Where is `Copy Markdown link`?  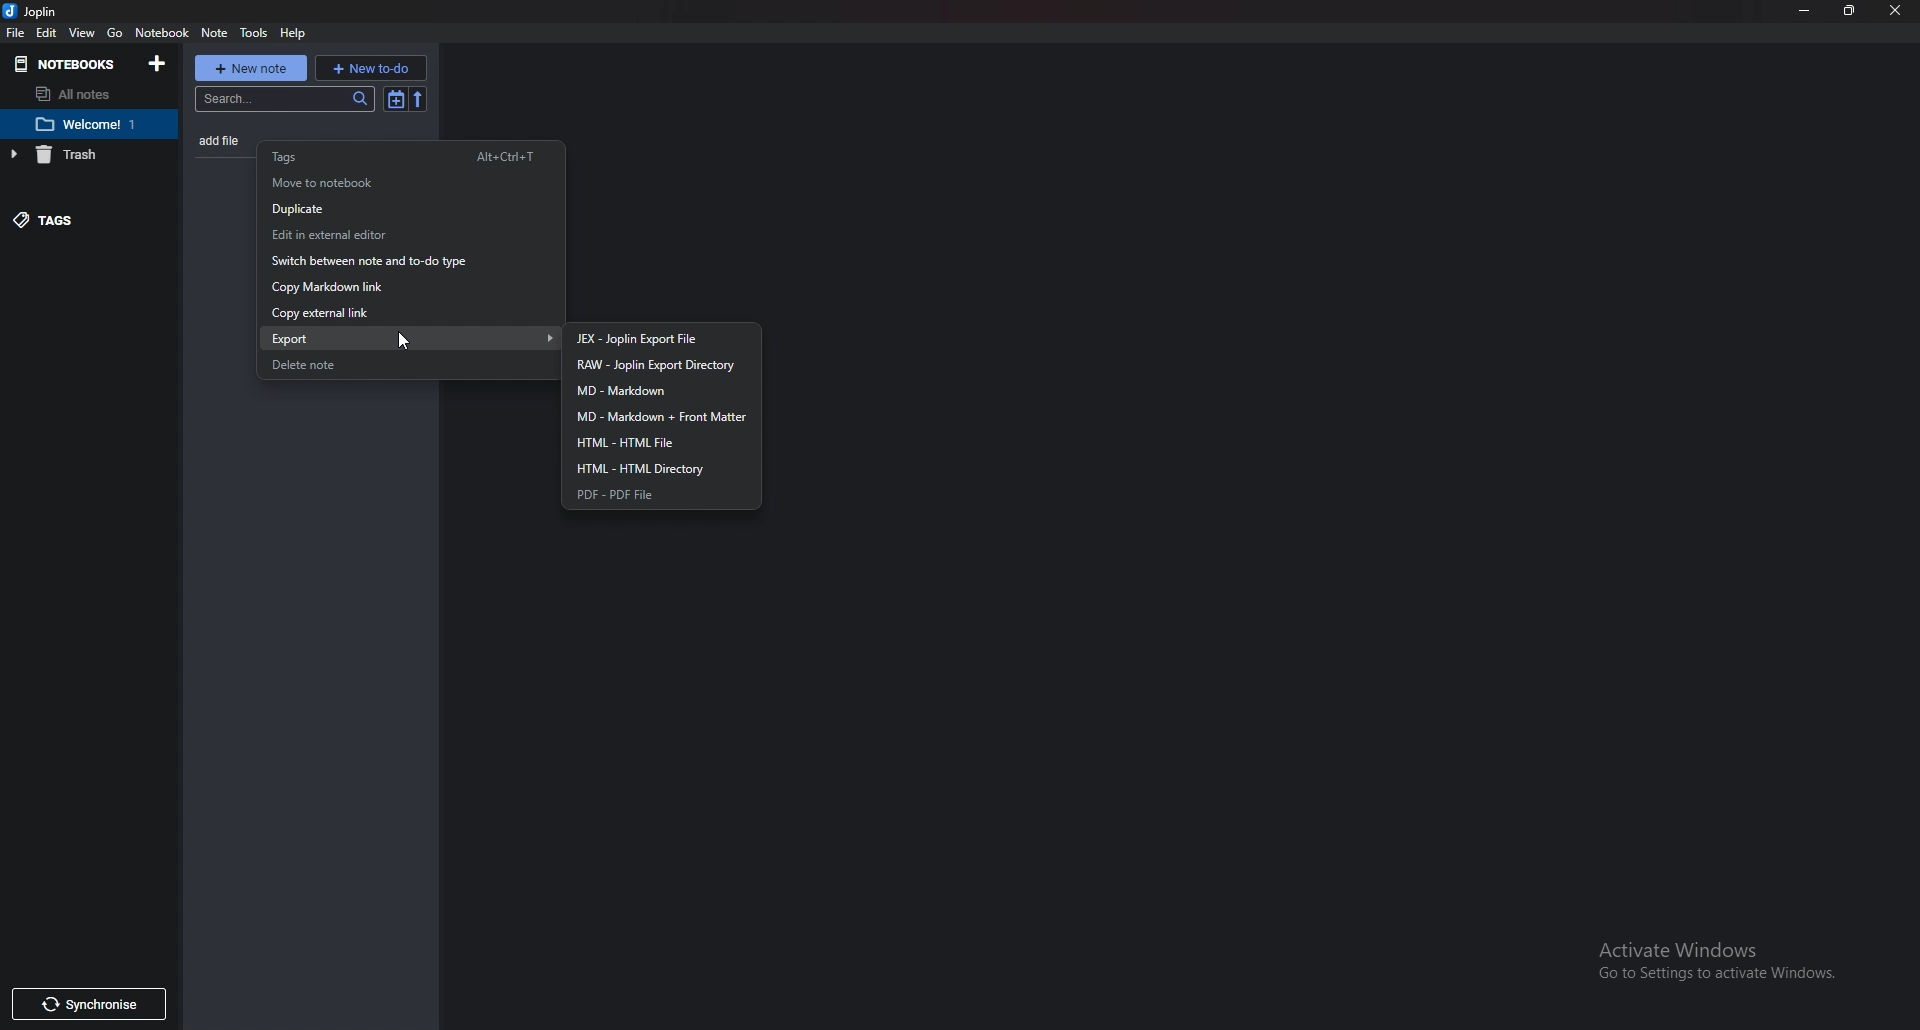
Copy Markdown link is located at coordinates (392, 287).